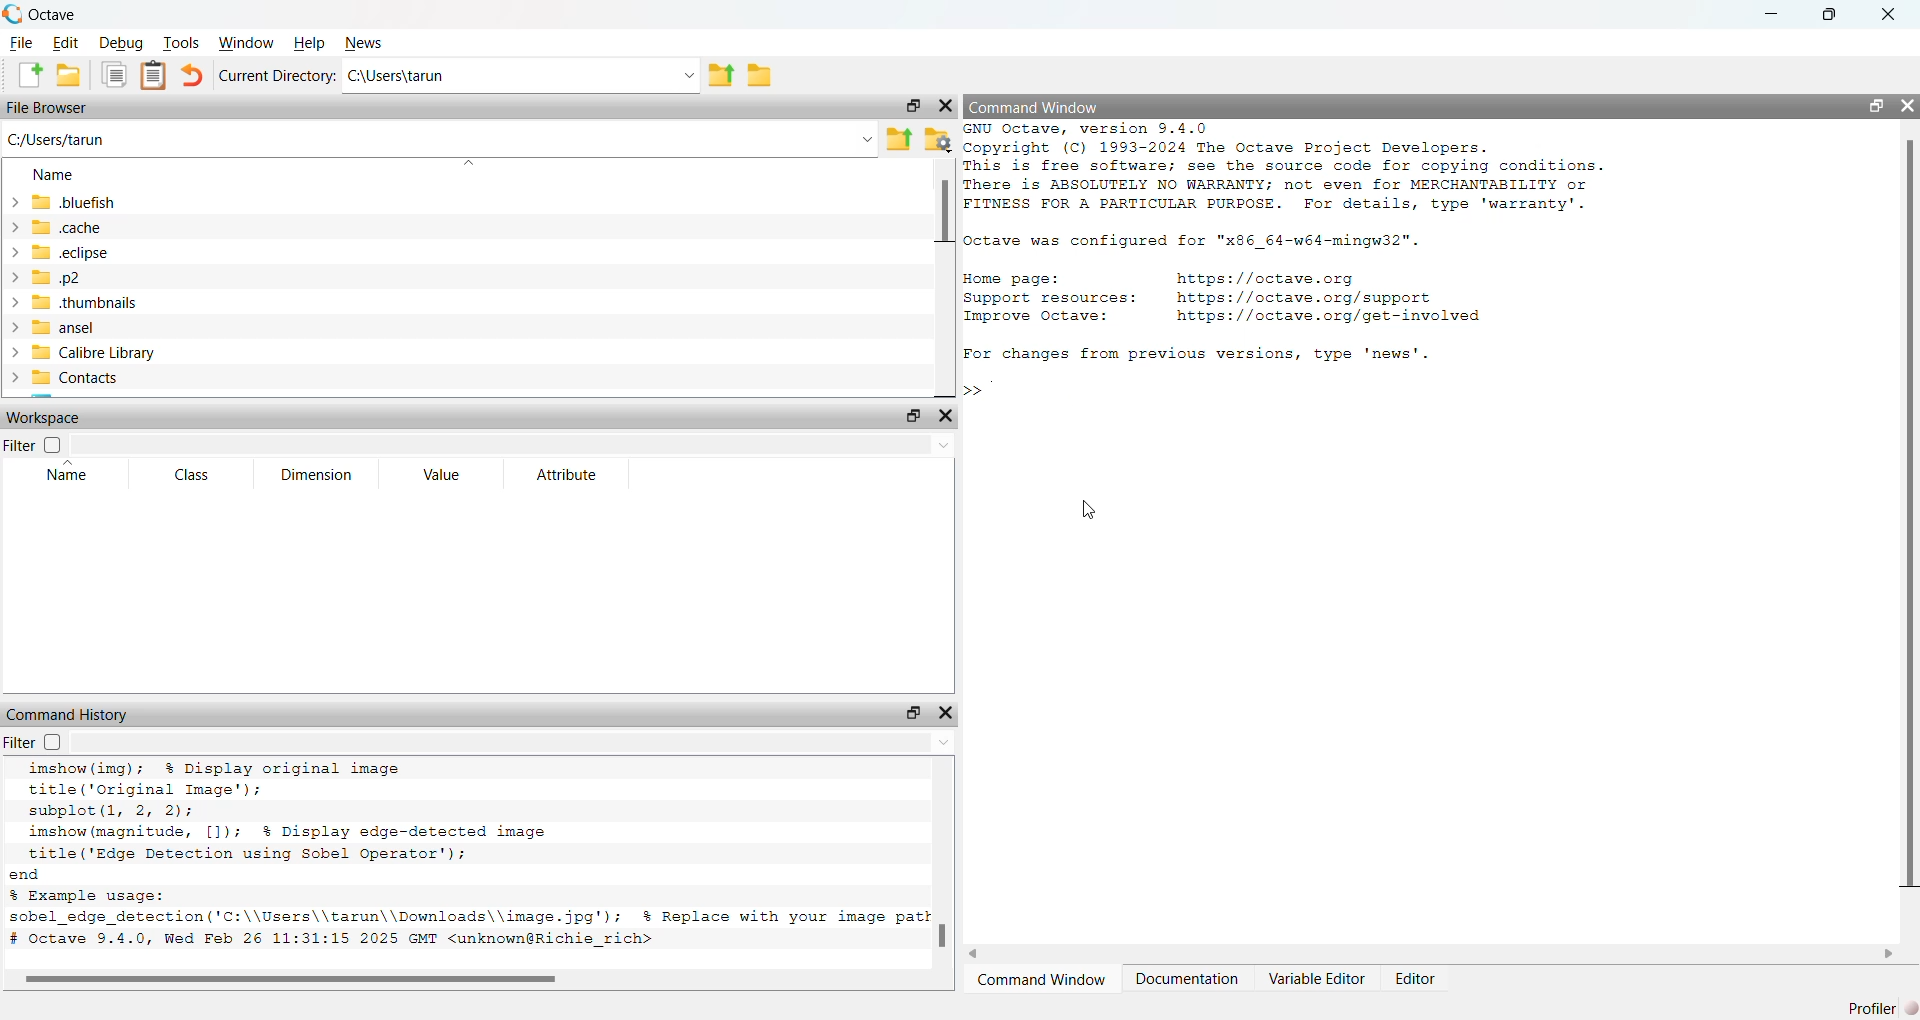 The height and width of the screenshot is (1020, 1920). What do you see at coordinates (915, 712) in the screenshot?
I see `restore down` at bounding box center [915, 712].